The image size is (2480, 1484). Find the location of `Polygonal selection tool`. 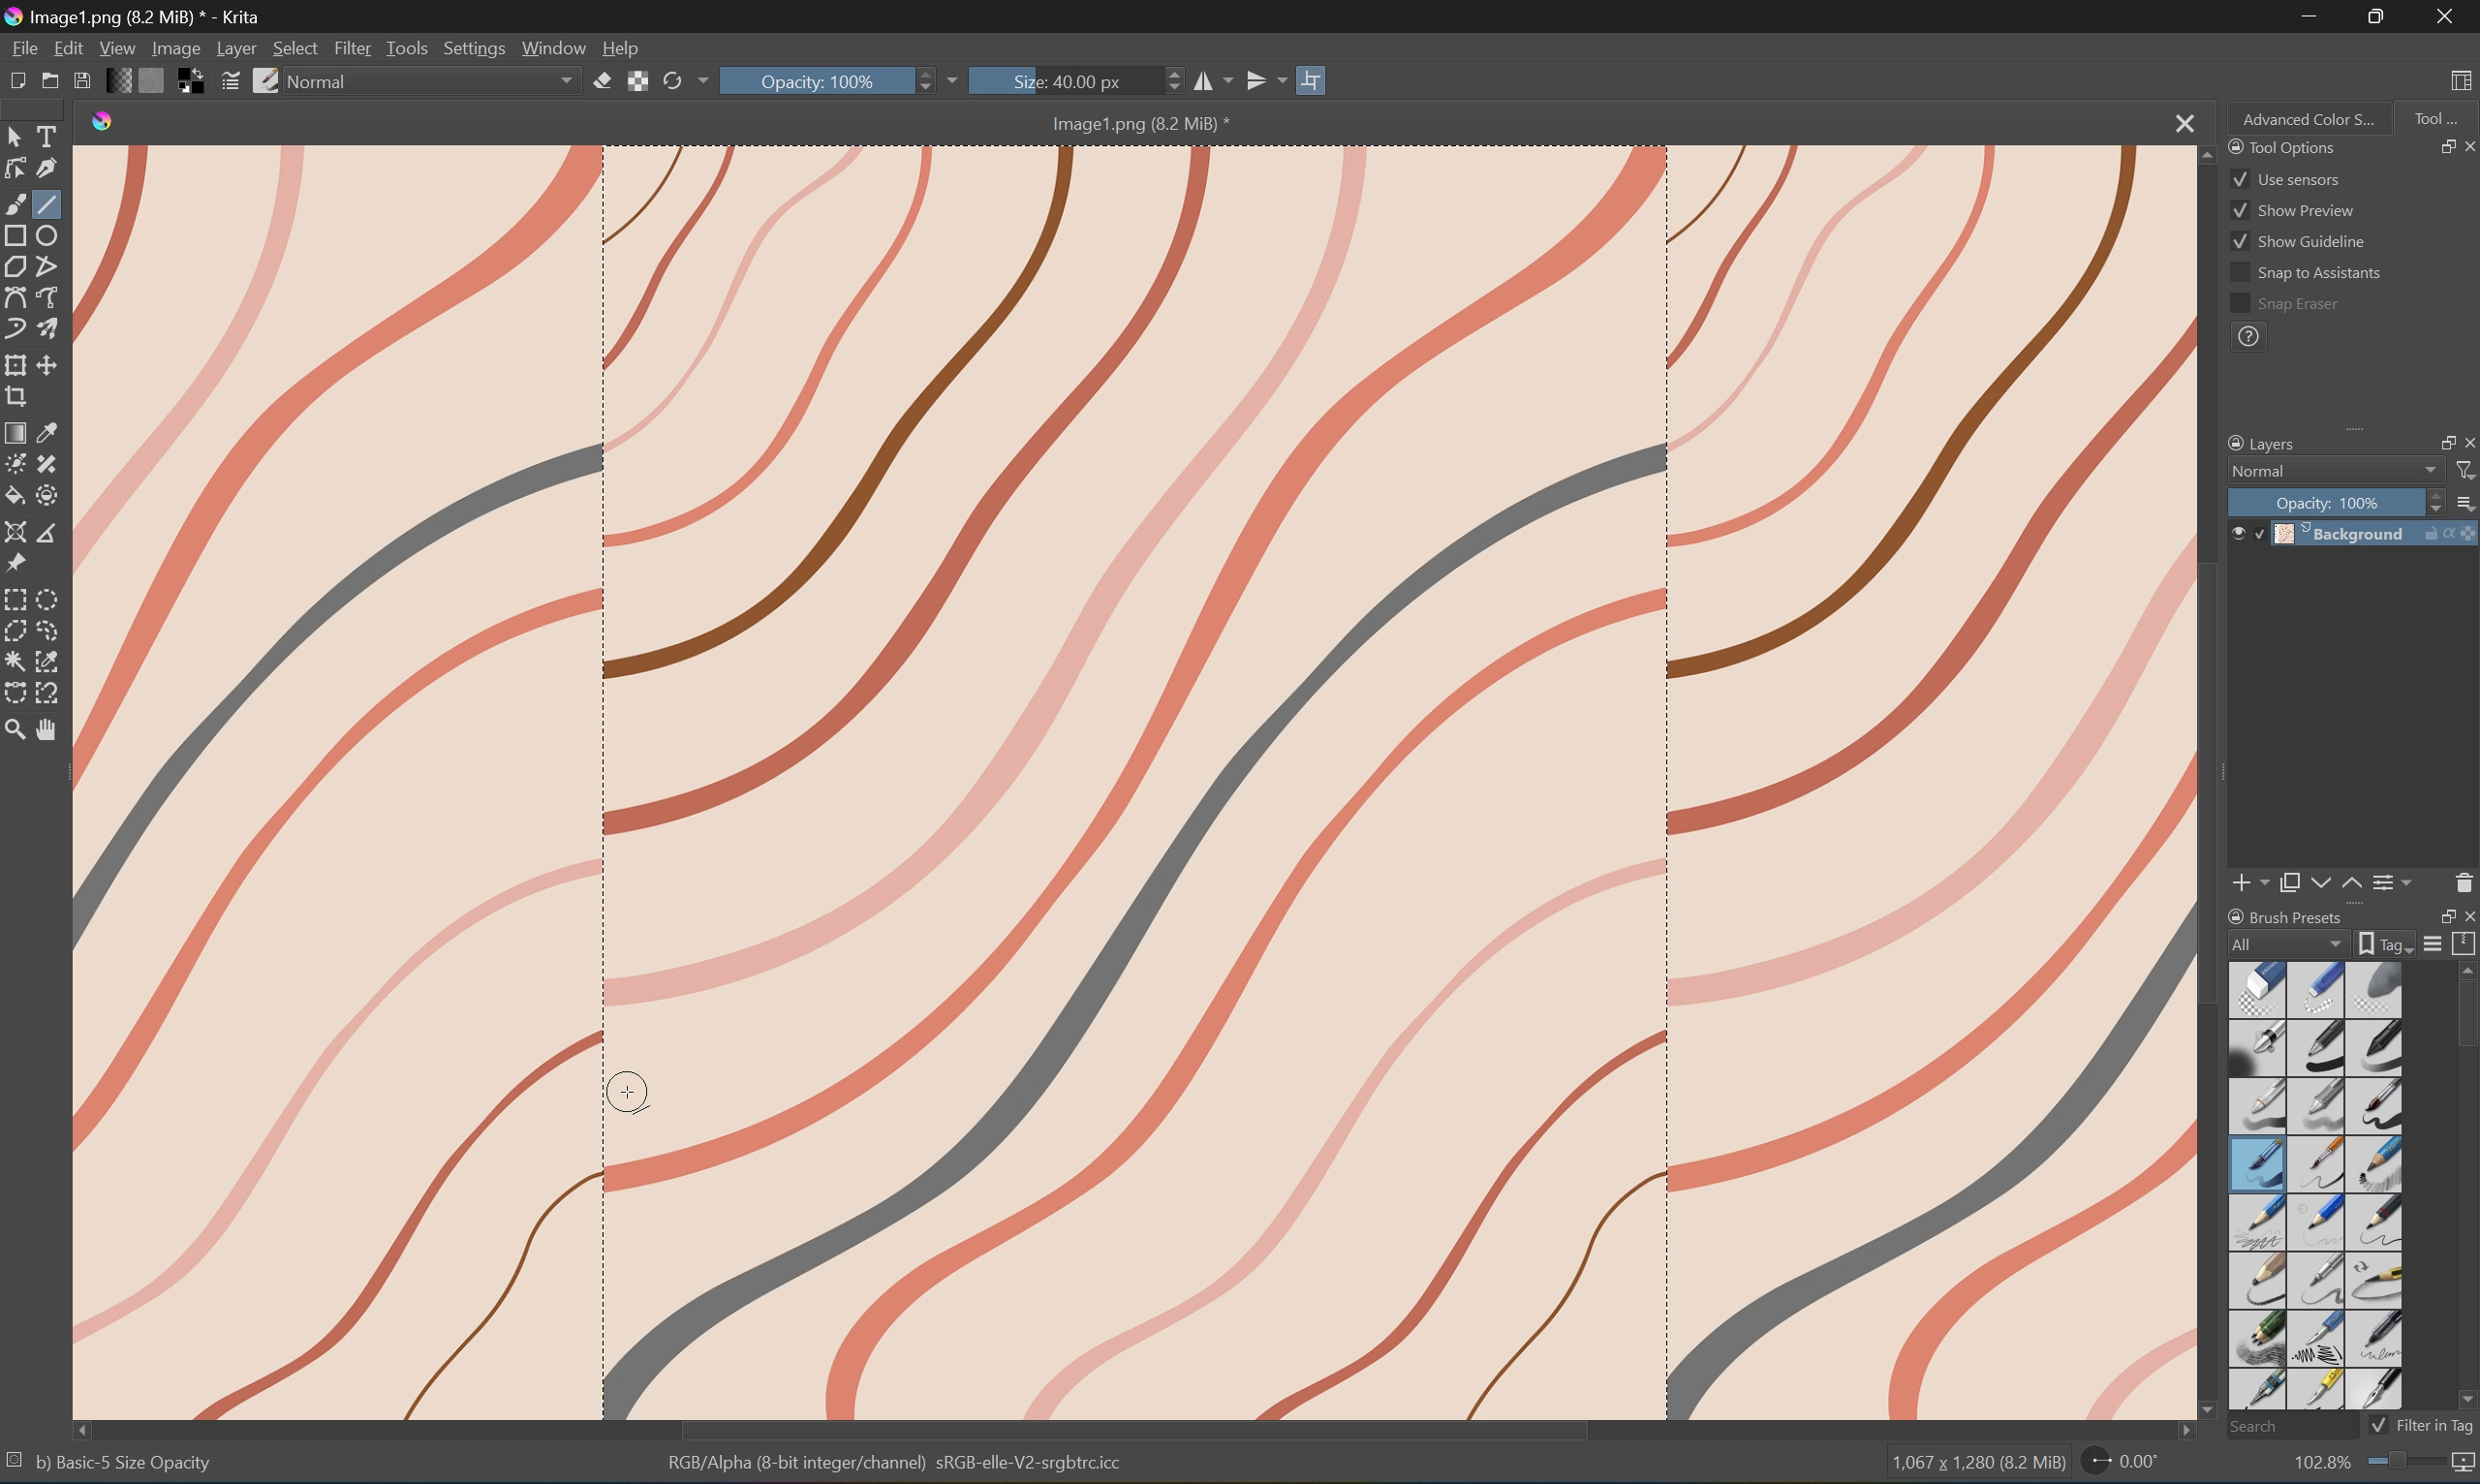

Polygonal selection tool is located at coordinates (16, 630).